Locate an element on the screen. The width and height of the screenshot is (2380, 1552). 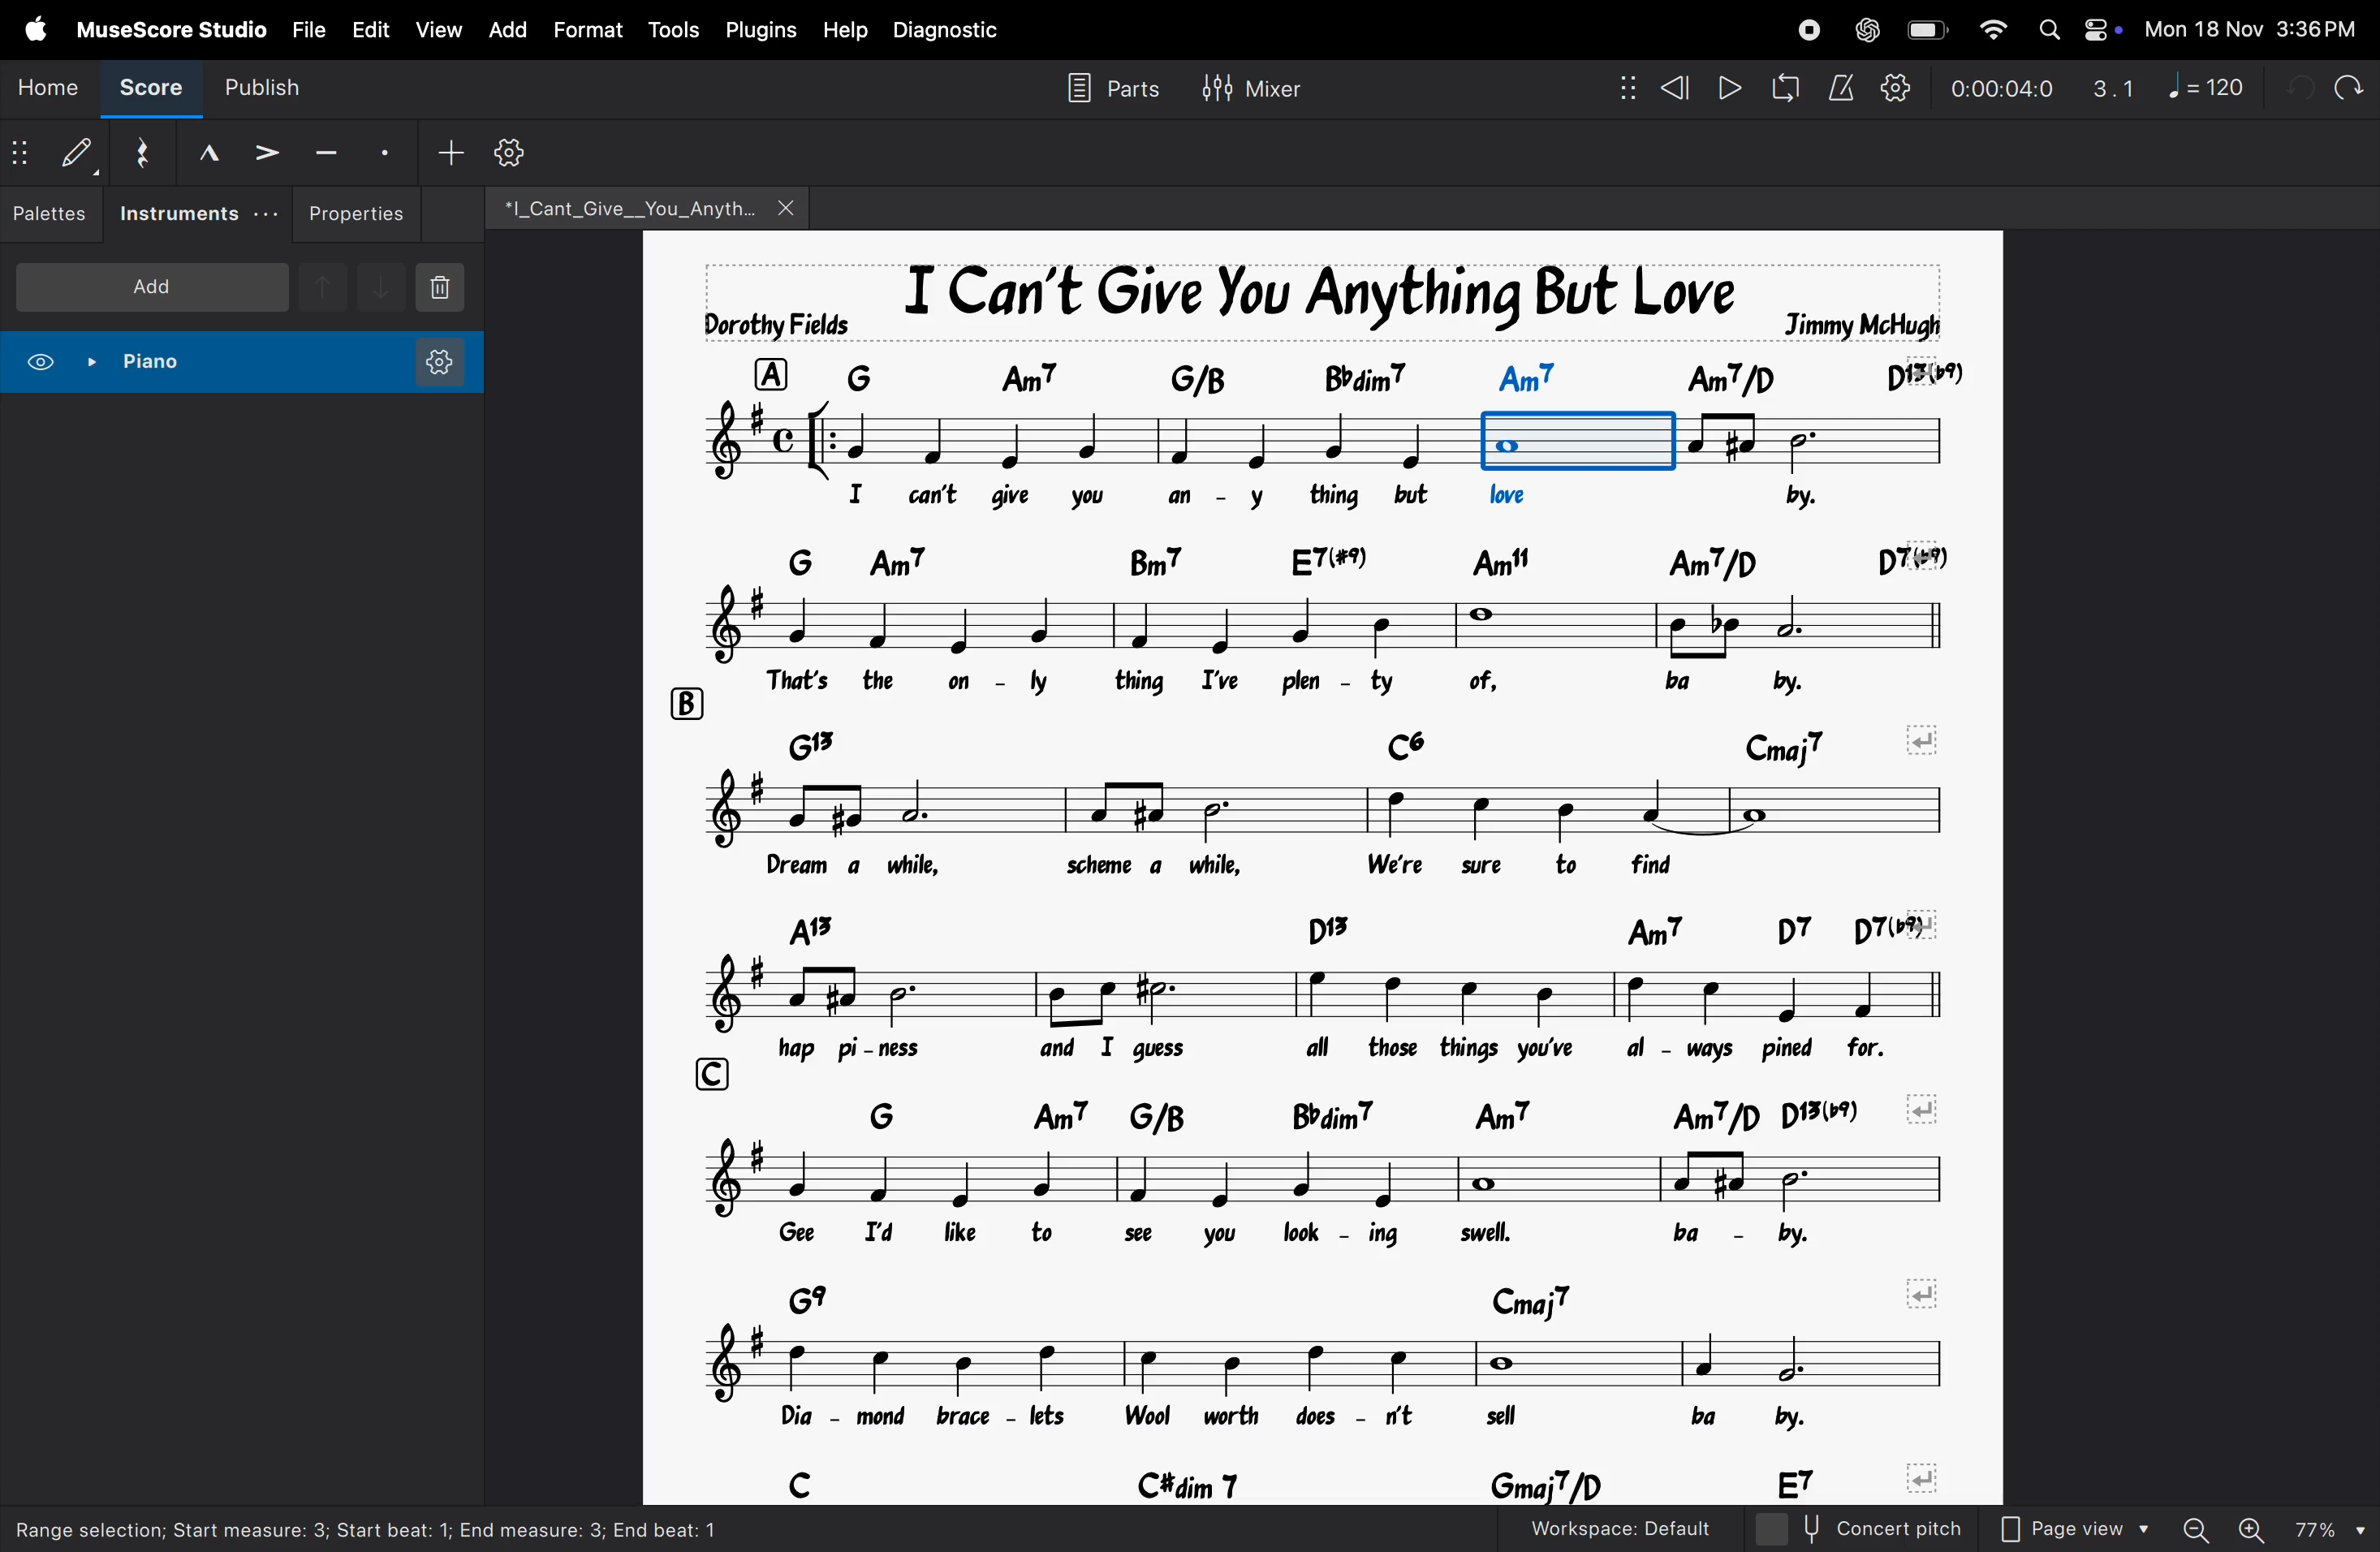
lyrics is located at coordinates (1368, 1418).